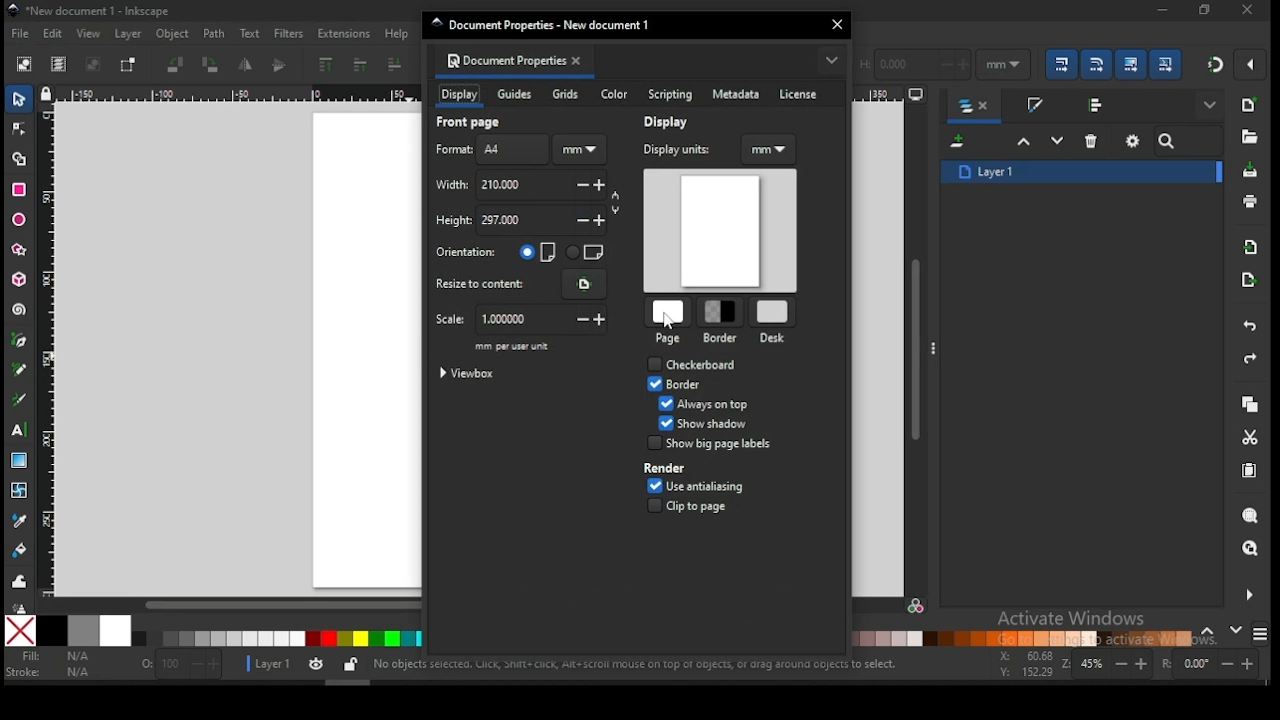 The image size is (1280, 720). What do you see at coordinates (26, 63) in the screenshot?
I see `select all` at bounding box center [26, 63].